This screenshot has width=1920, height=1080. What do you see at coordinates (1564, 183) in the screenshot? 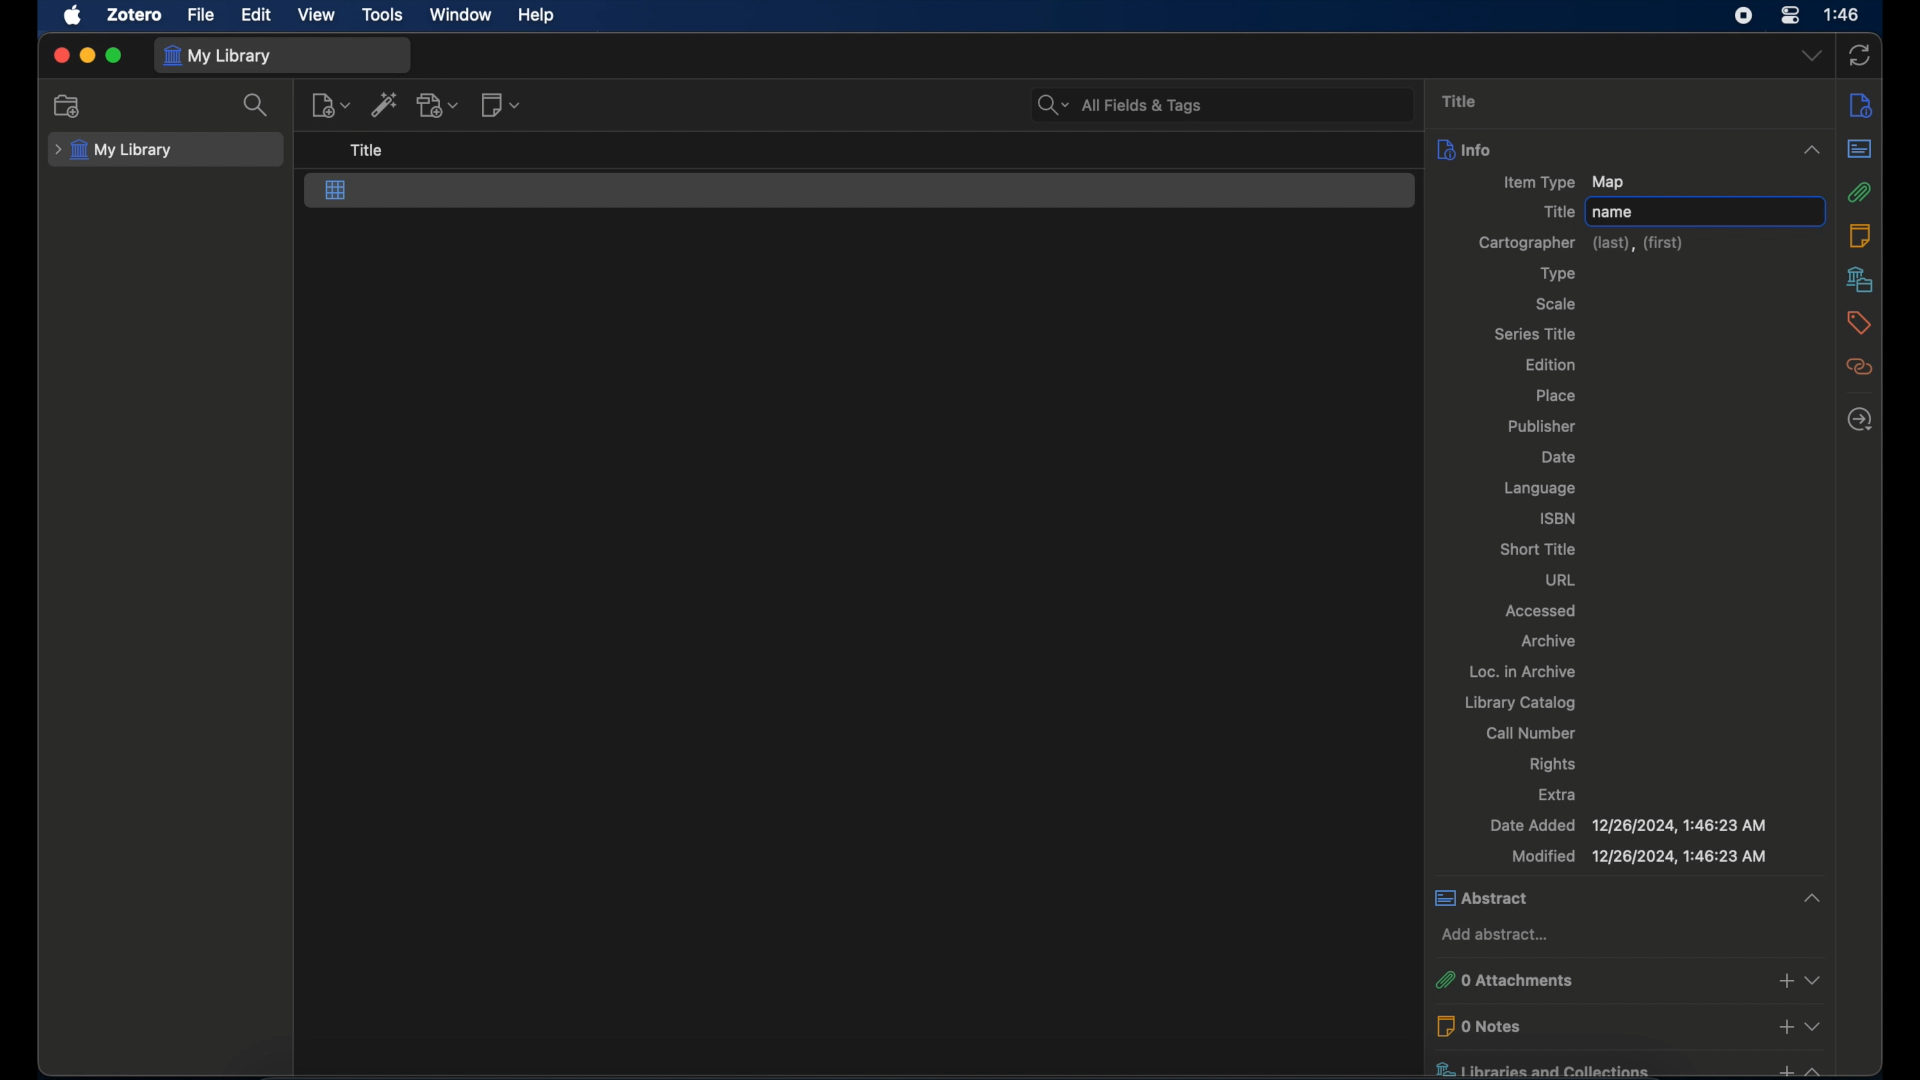
I see `item type map` at bounding box center [1564, 183].